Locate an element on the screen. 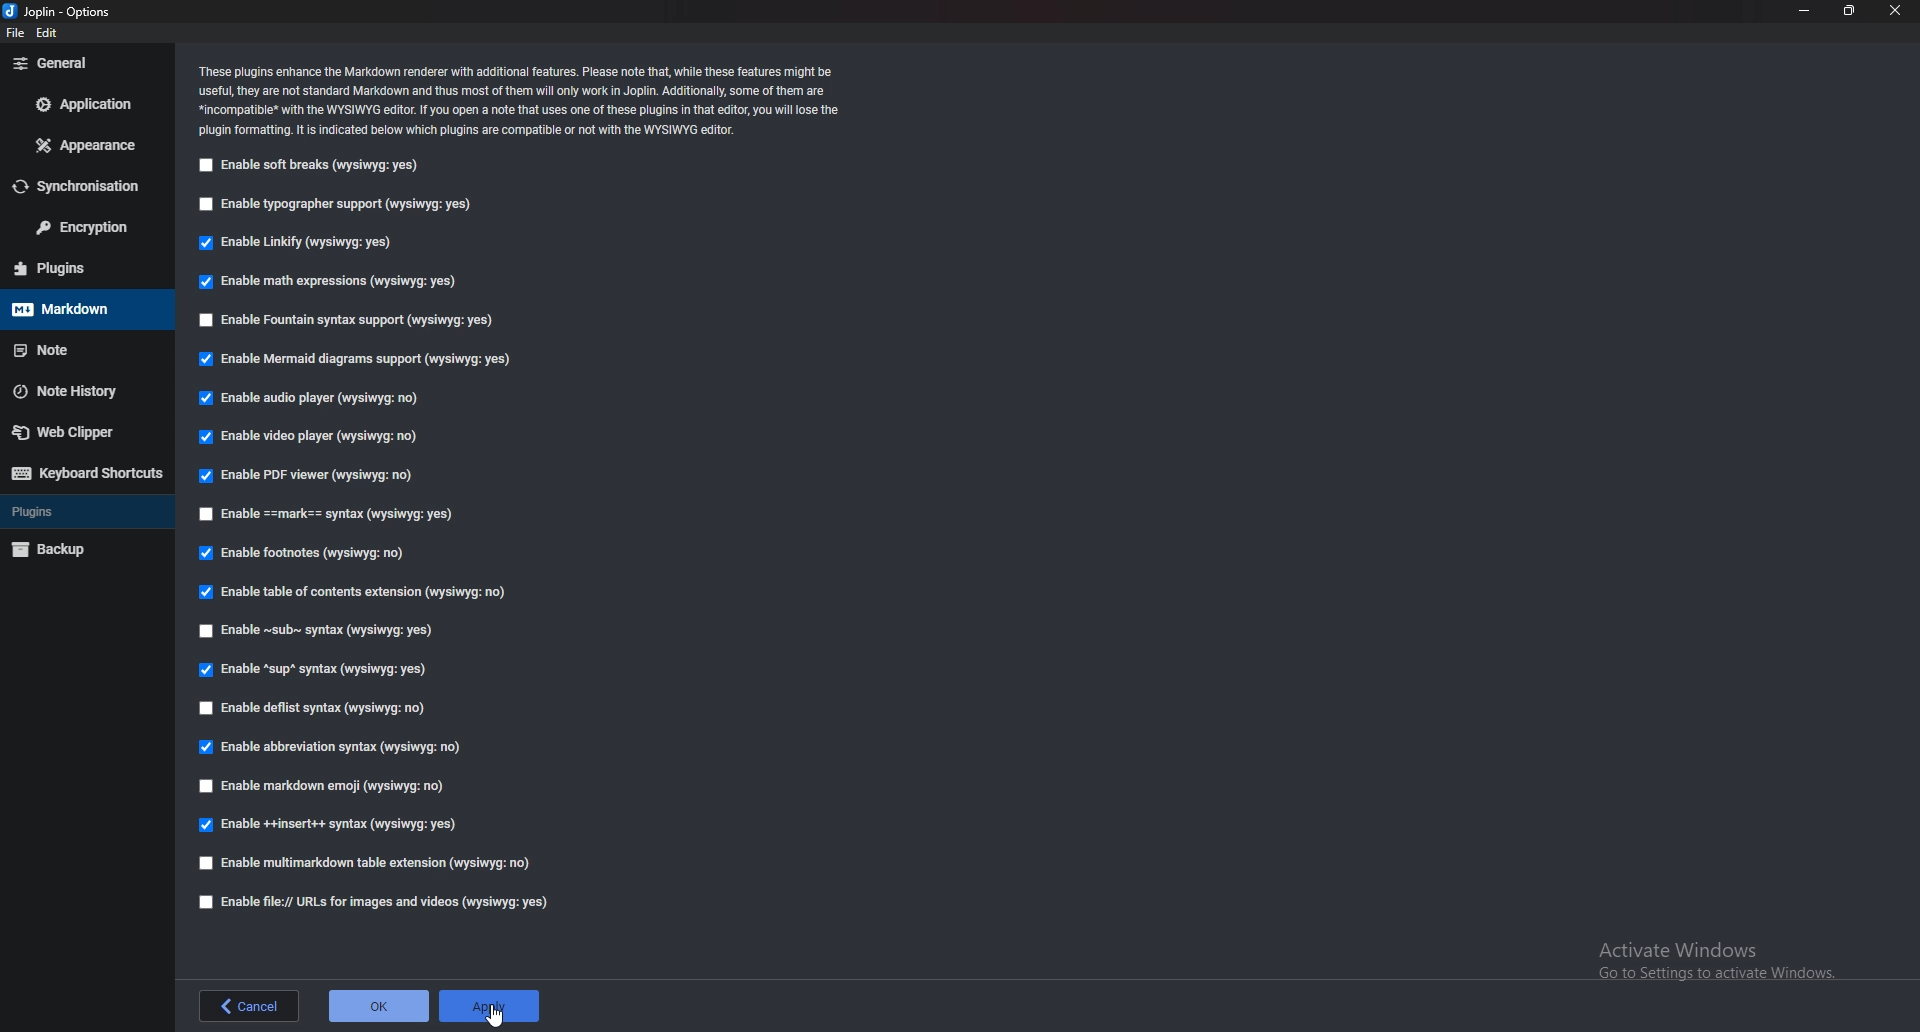 Image resolution: width=1920 pixels, height=1032 pixels. Enable audio player is located at coordinates (320, 401).